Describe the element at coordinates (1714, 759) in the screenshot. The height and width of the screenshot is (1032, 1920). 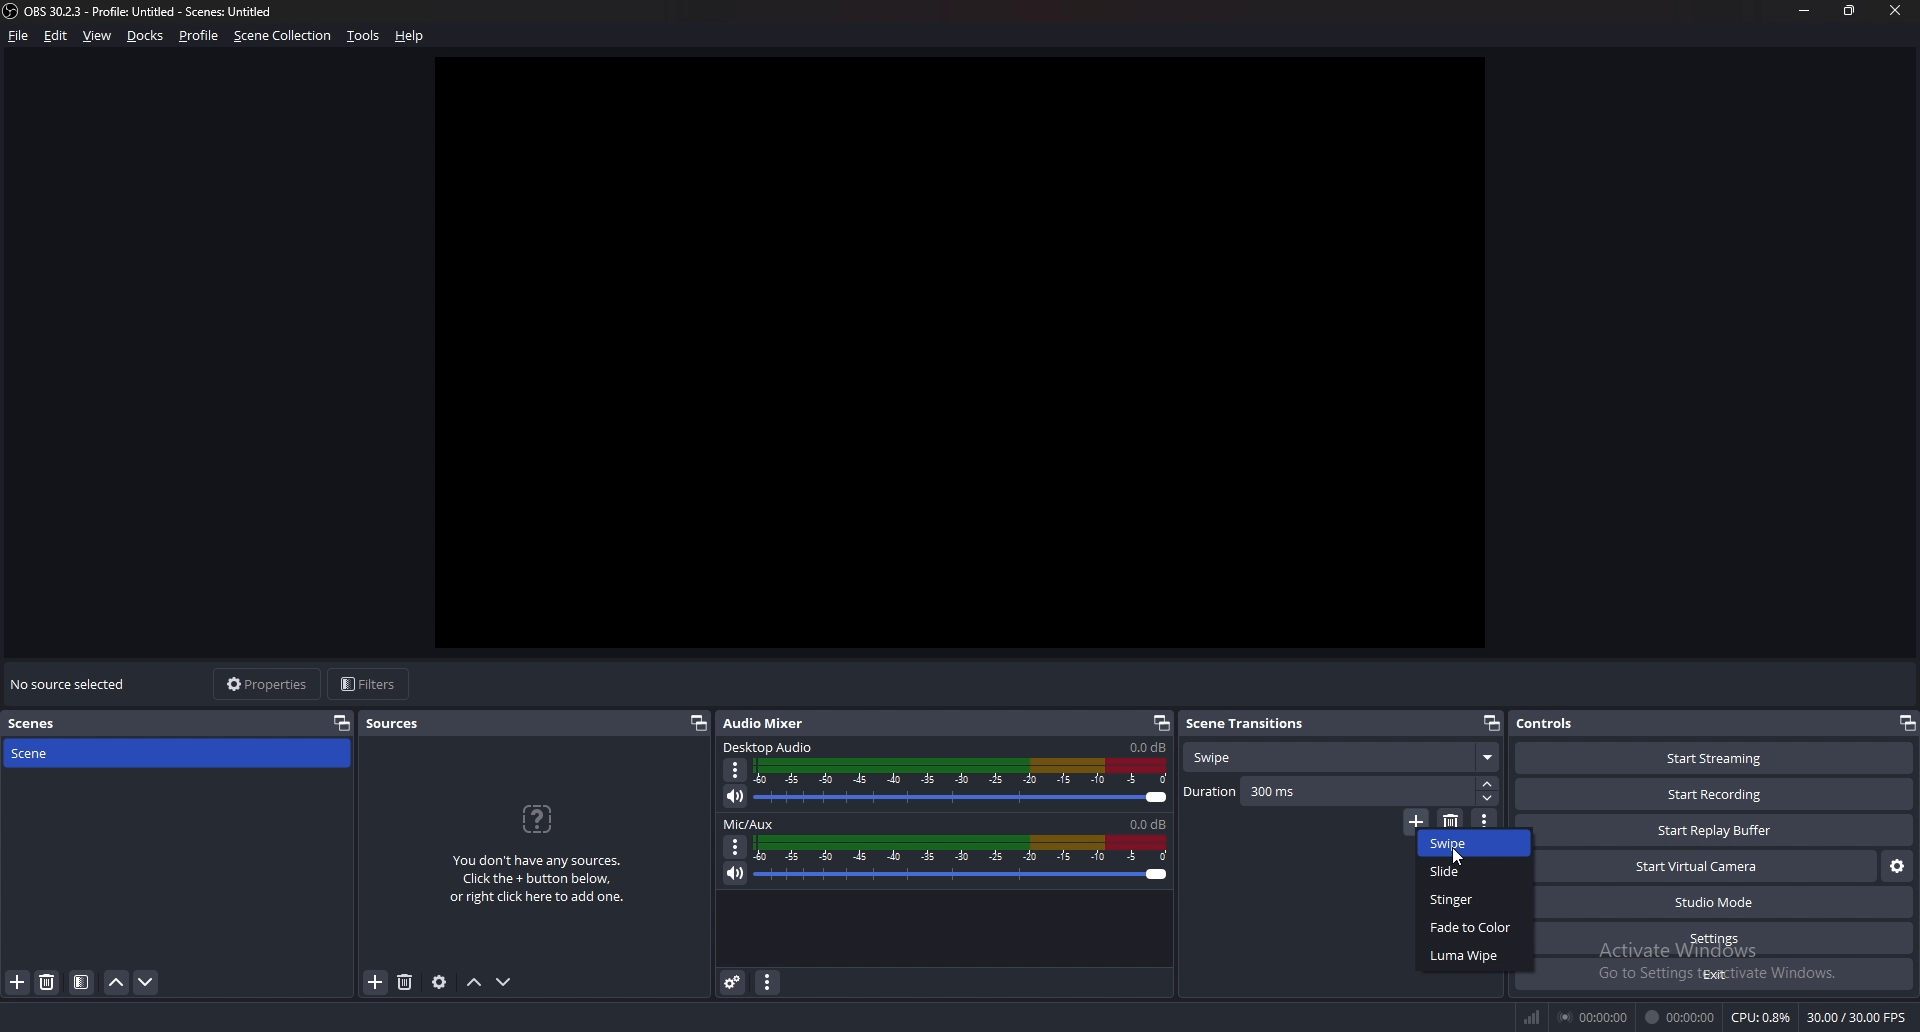
I see `start streaming` at that location.